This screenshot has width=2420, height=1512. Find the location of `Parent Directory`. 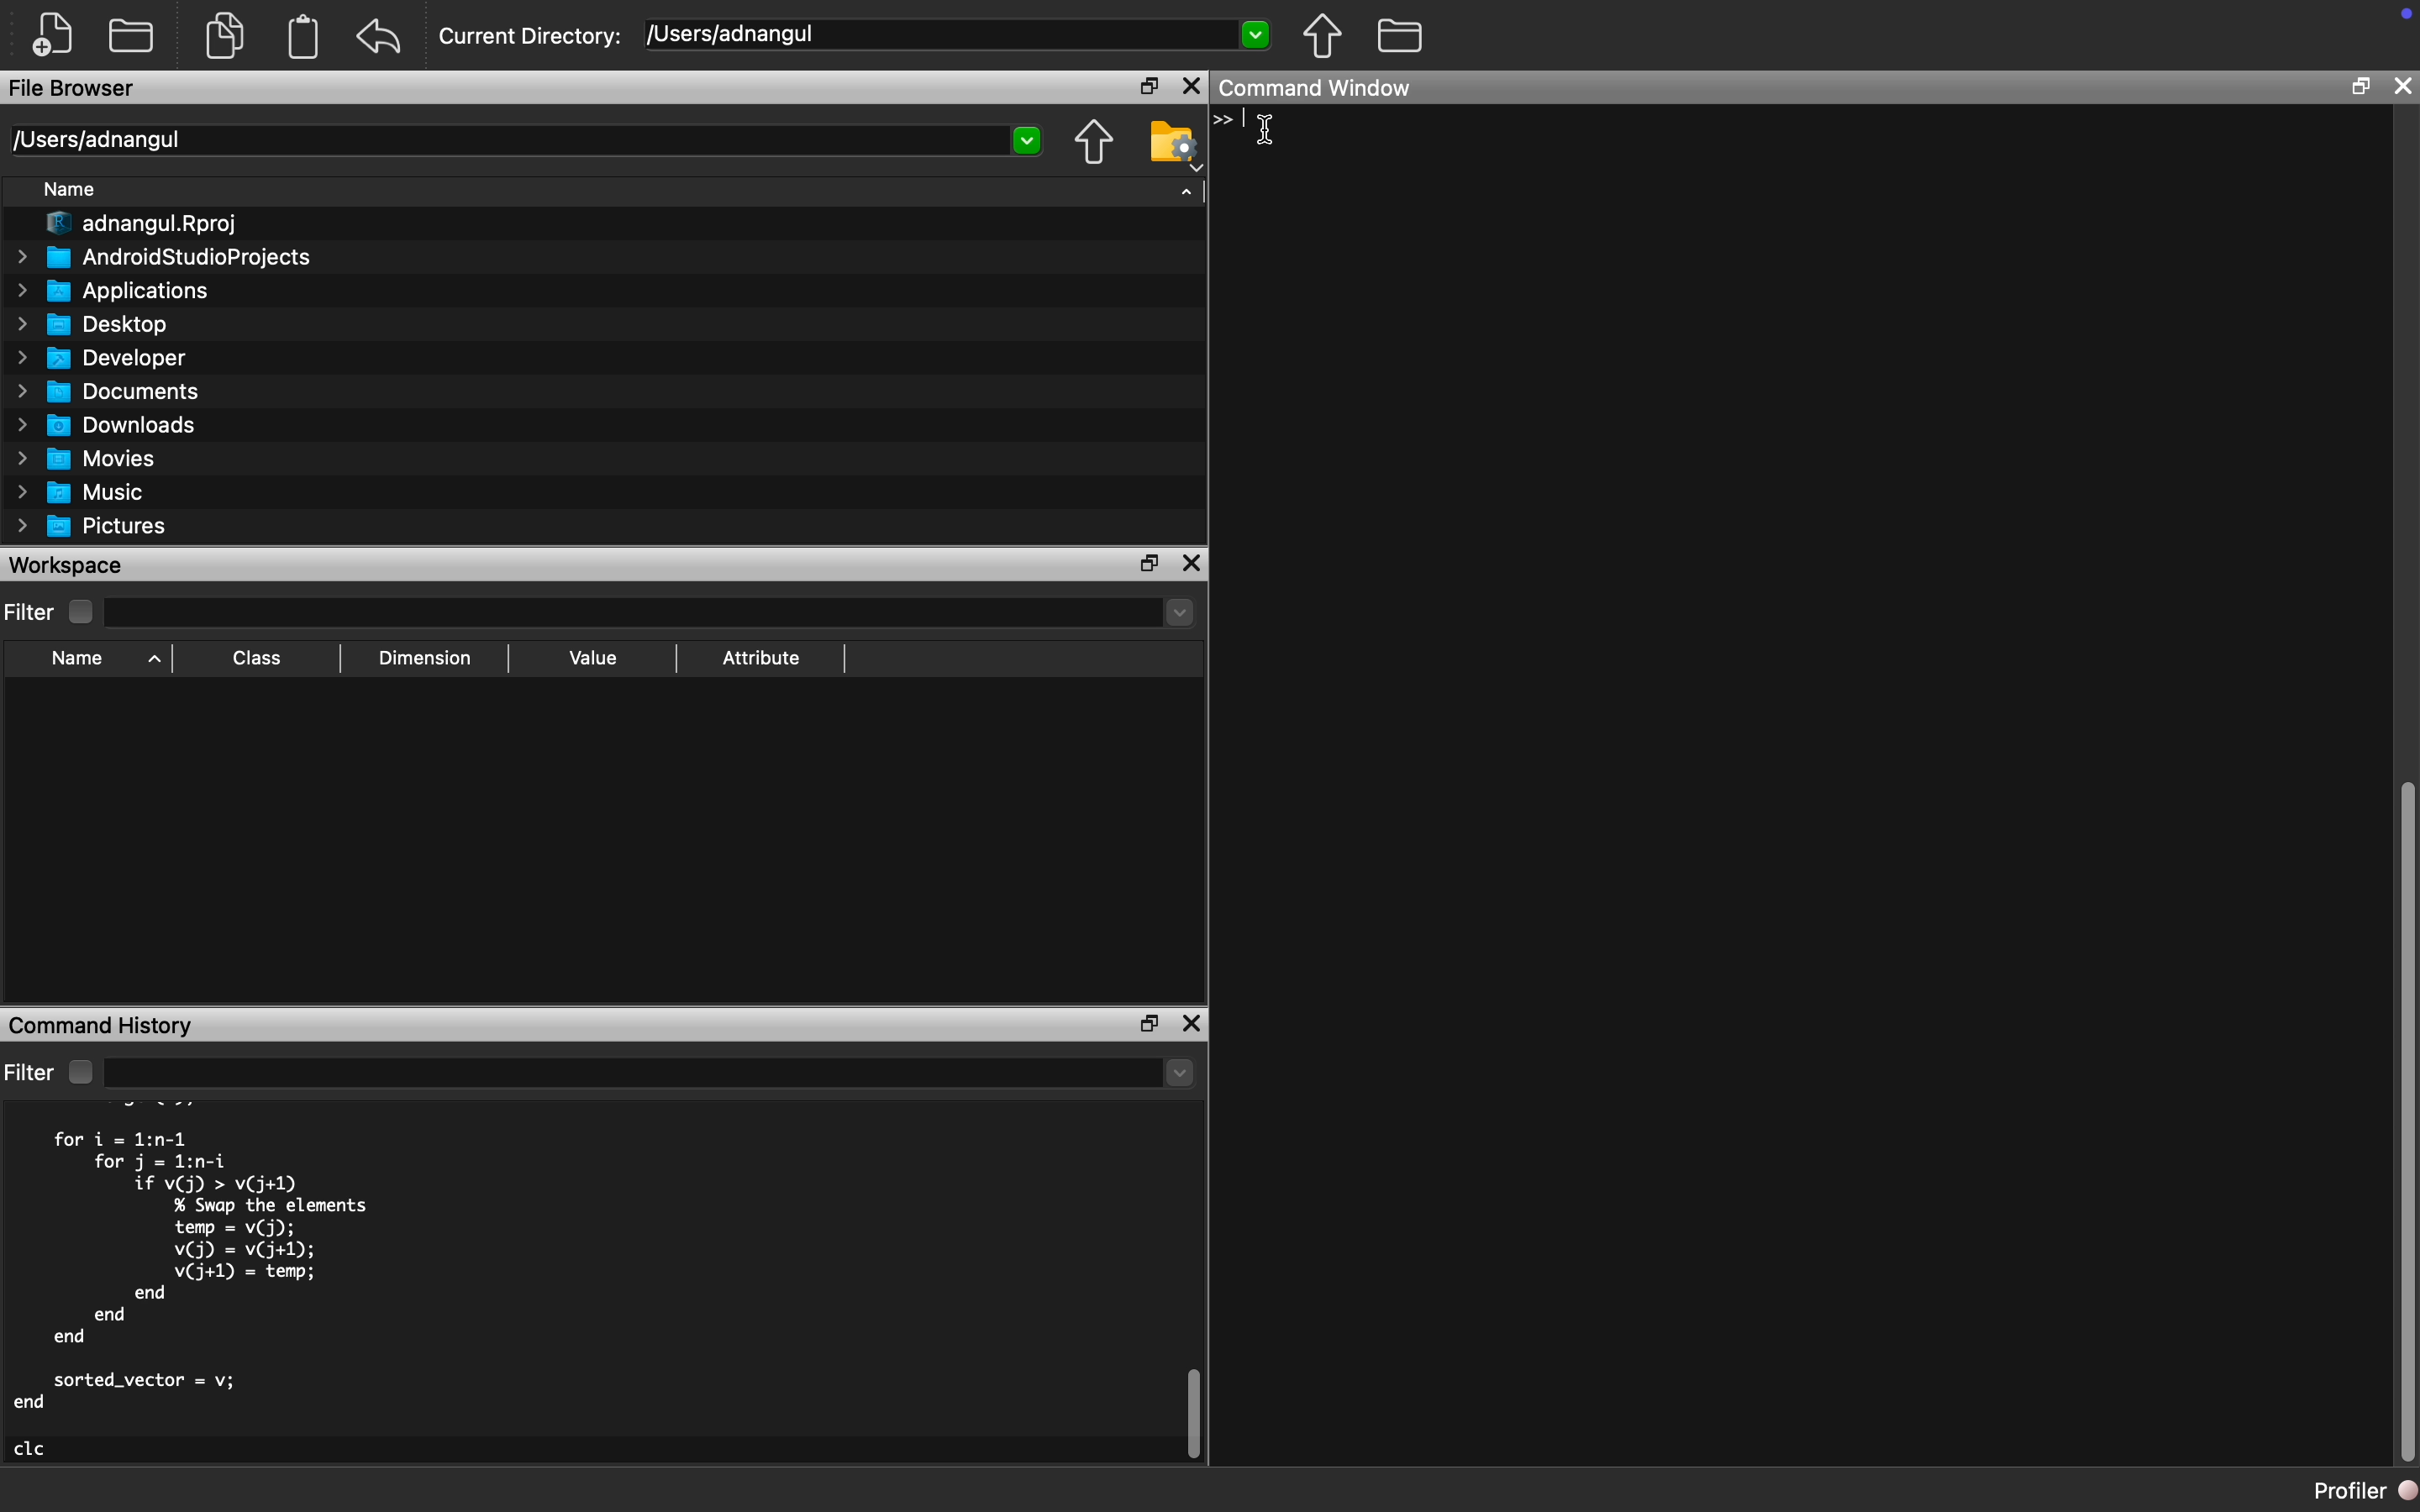

Parent Directory is located at coordinates (1092, 144).